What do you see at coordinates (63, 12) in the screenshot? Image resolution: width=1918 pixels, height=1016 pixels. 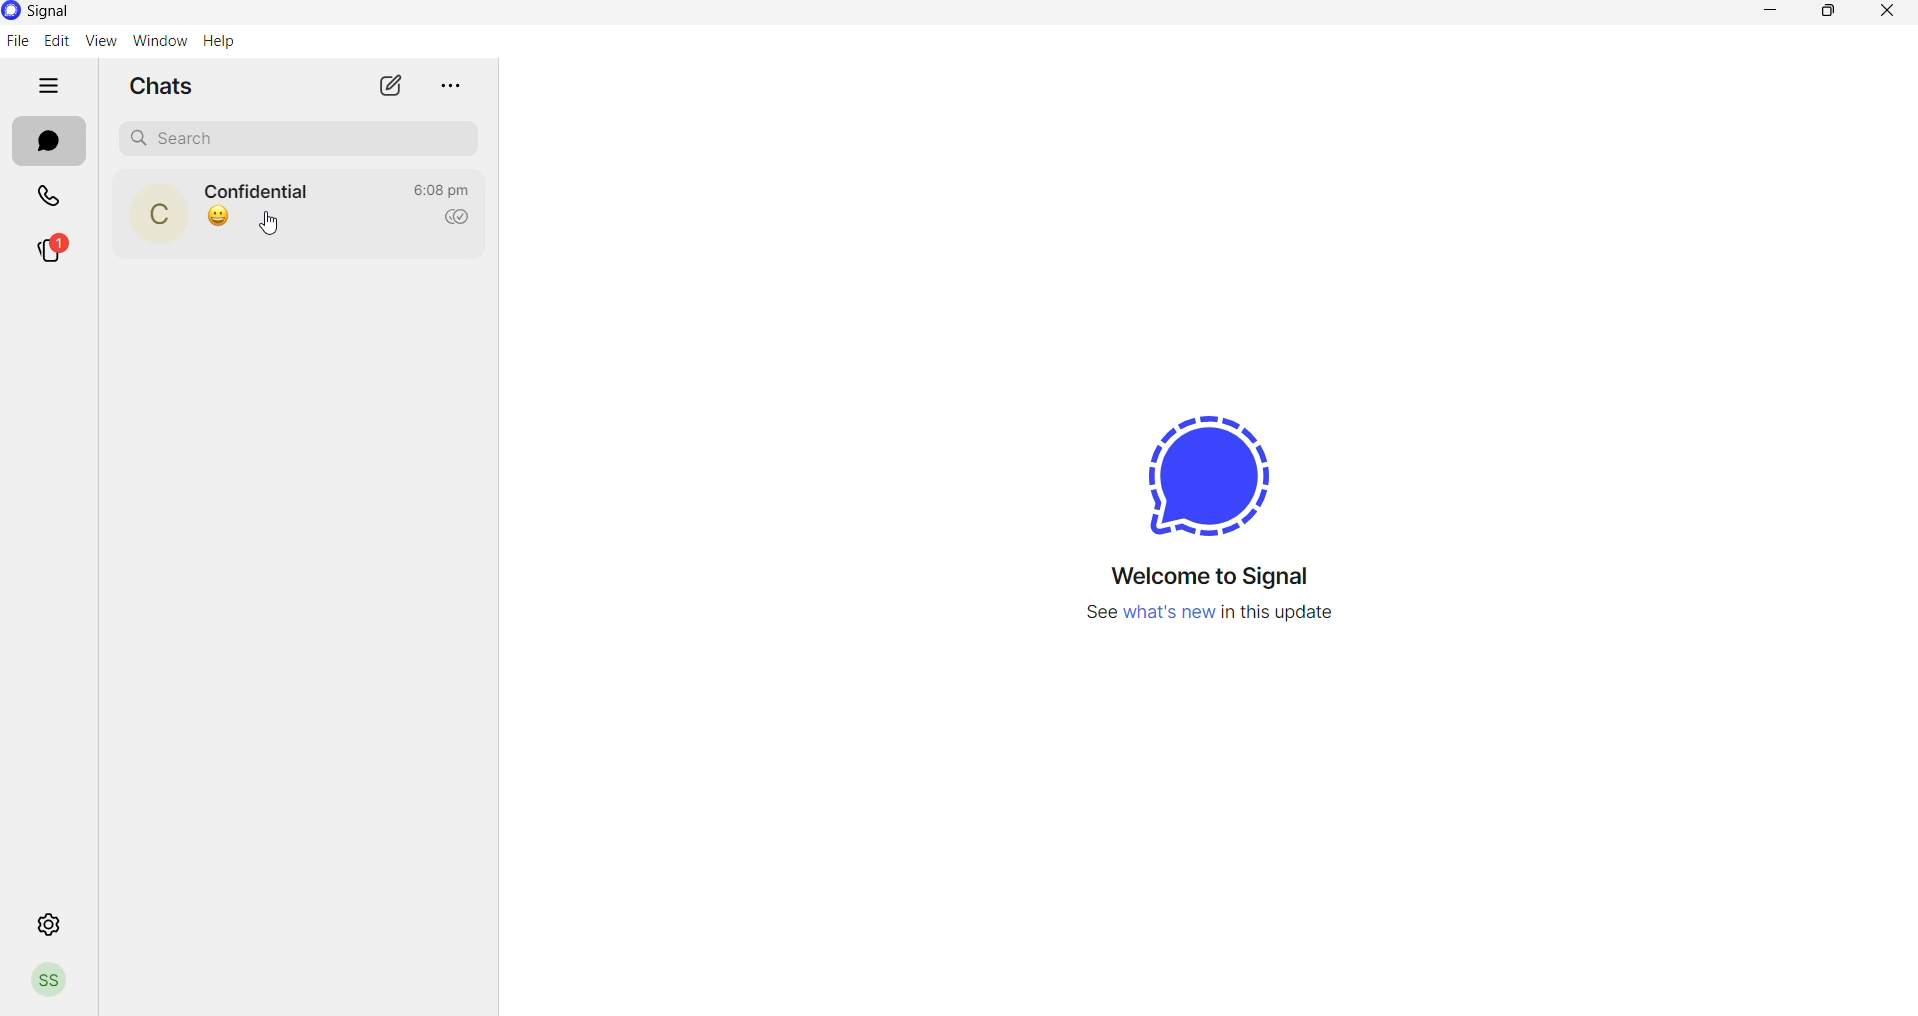 I see `application name and logo` at bounding box center [63, 12].